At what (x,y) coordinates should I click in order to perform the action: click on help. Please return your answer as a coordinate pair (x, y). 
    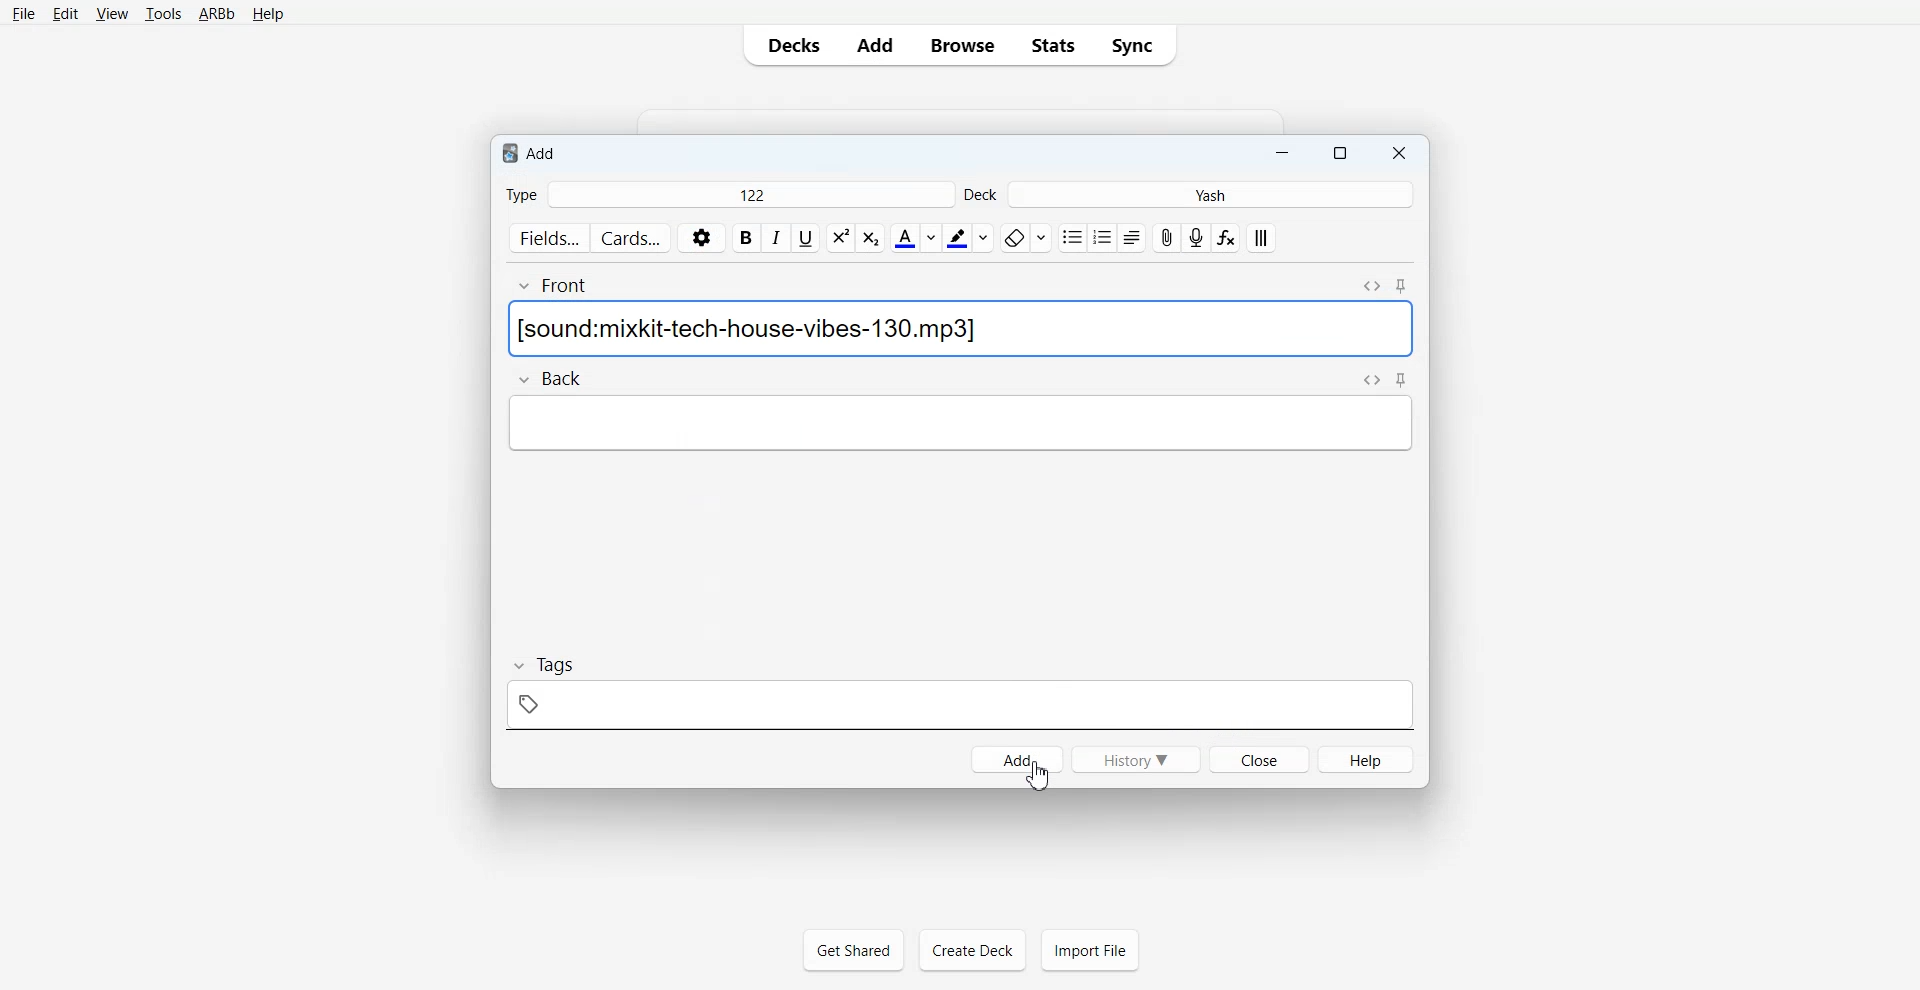
    Looking at the image, I should click on (1373, 758).